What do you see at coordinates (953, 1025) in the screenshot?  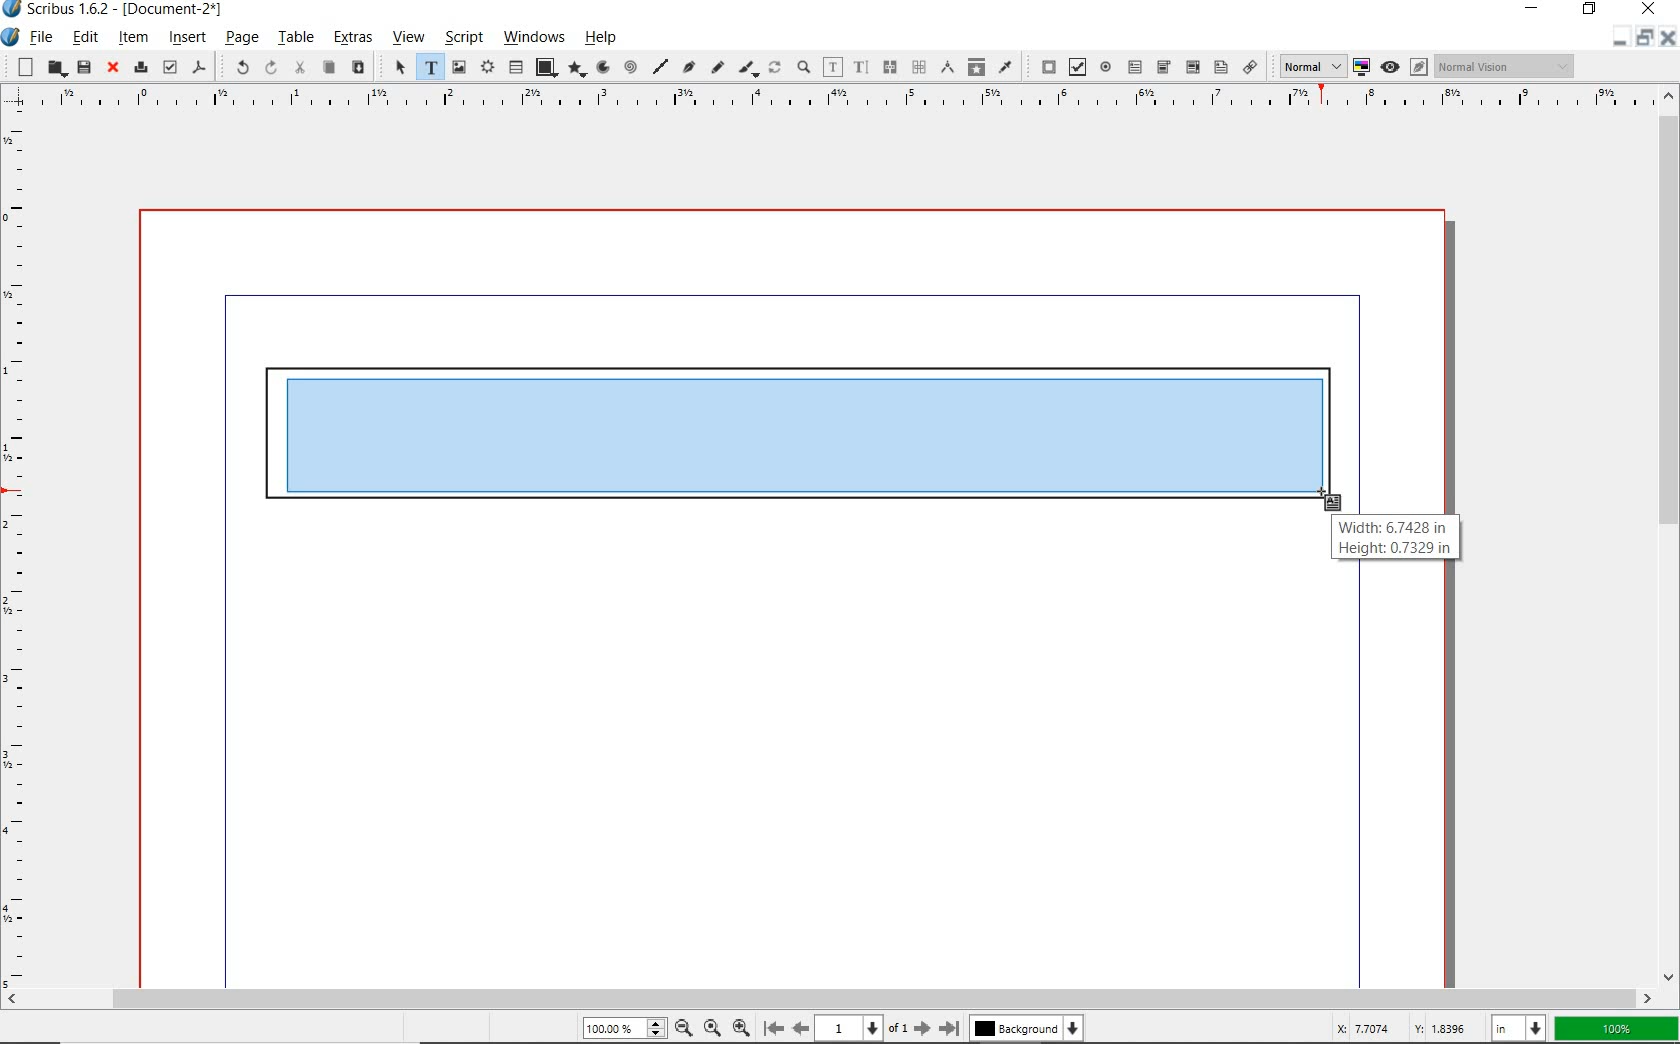 I see `move to last` at bounding box center [953, 1025].